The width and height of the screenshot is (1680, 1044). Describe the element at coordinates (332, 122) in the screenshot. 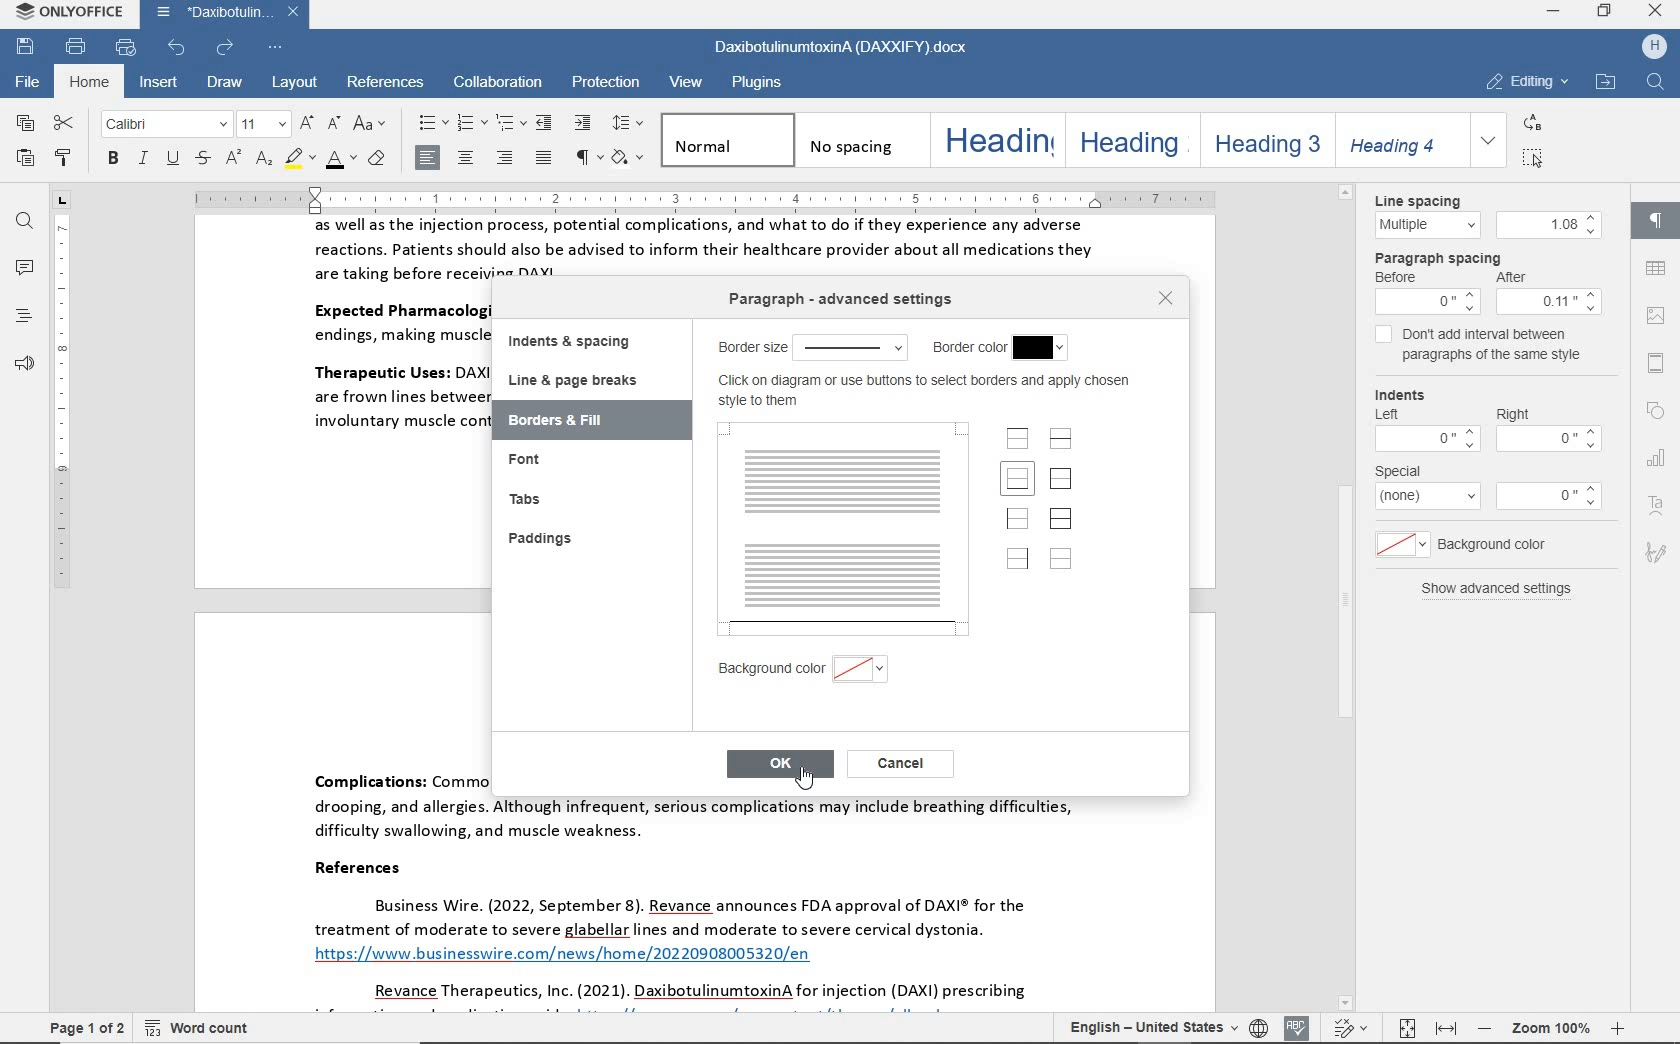

I see `decrement font size` at that location.